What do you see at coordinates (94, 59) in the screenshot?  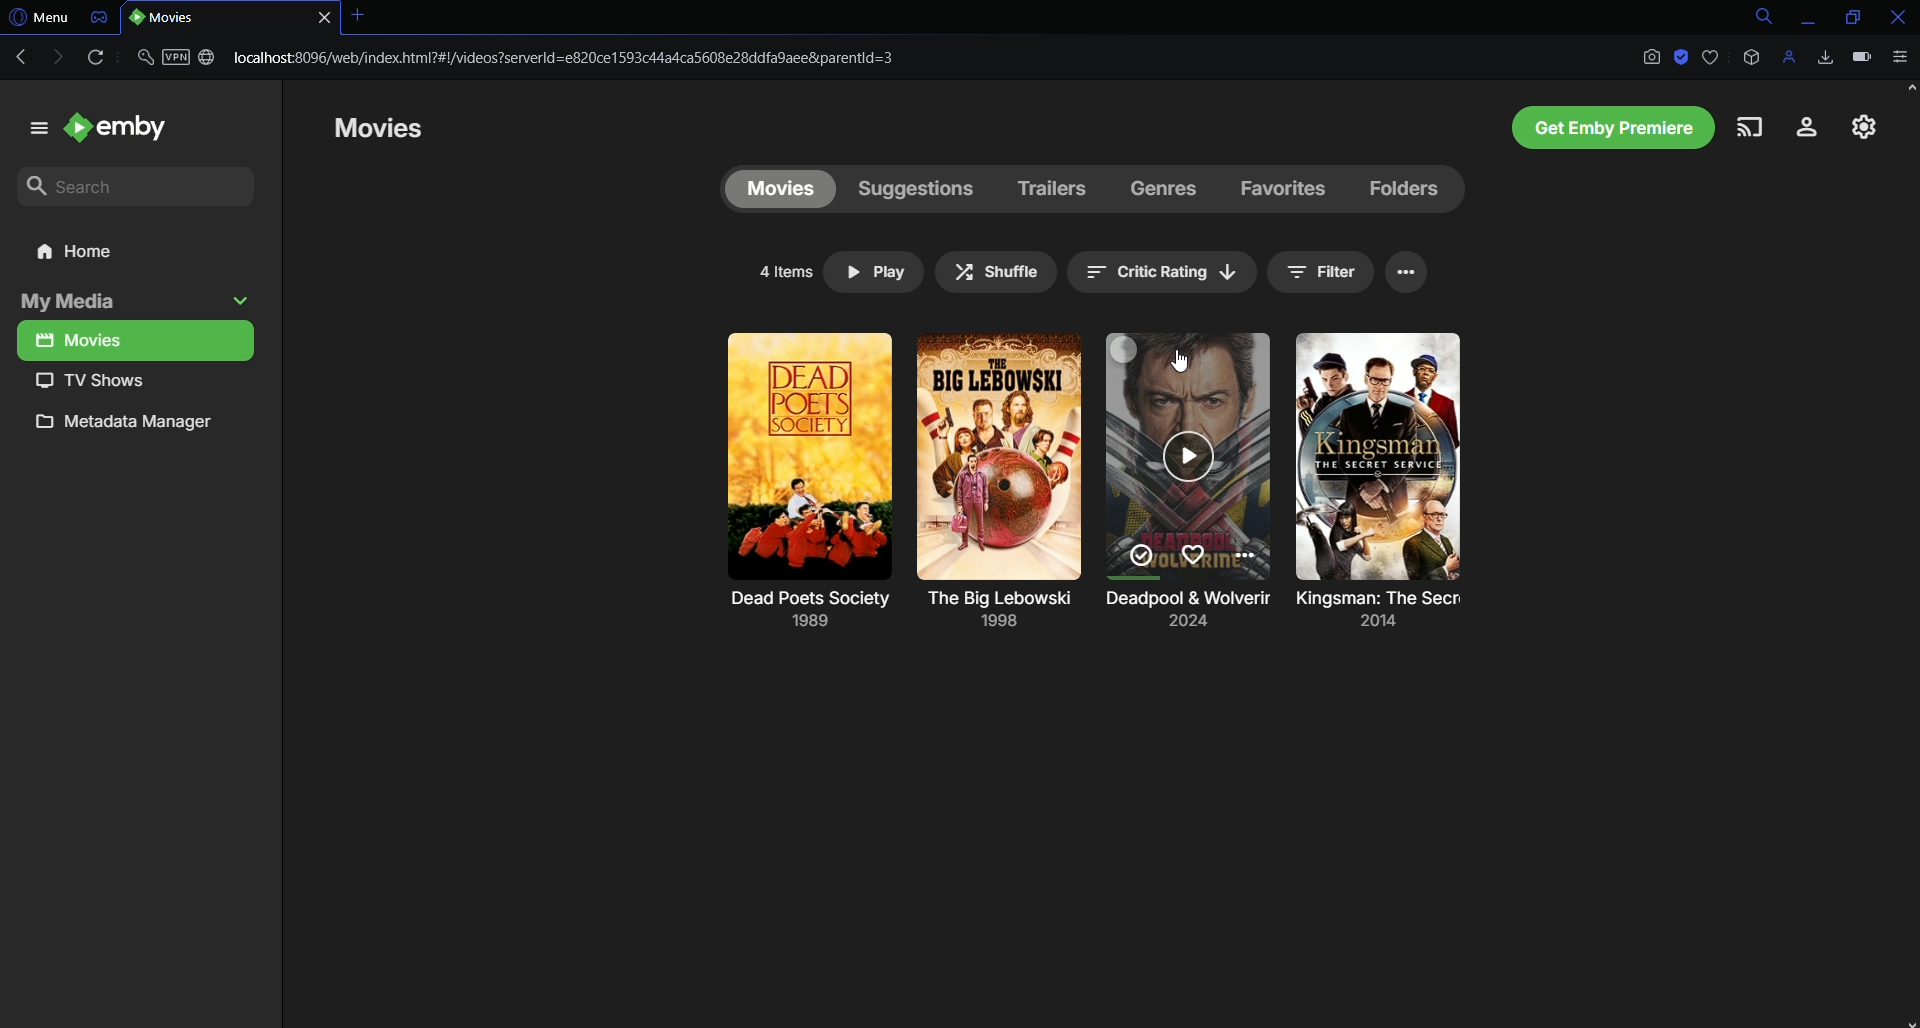 I see `Reload` at bounding box center [94, 59].